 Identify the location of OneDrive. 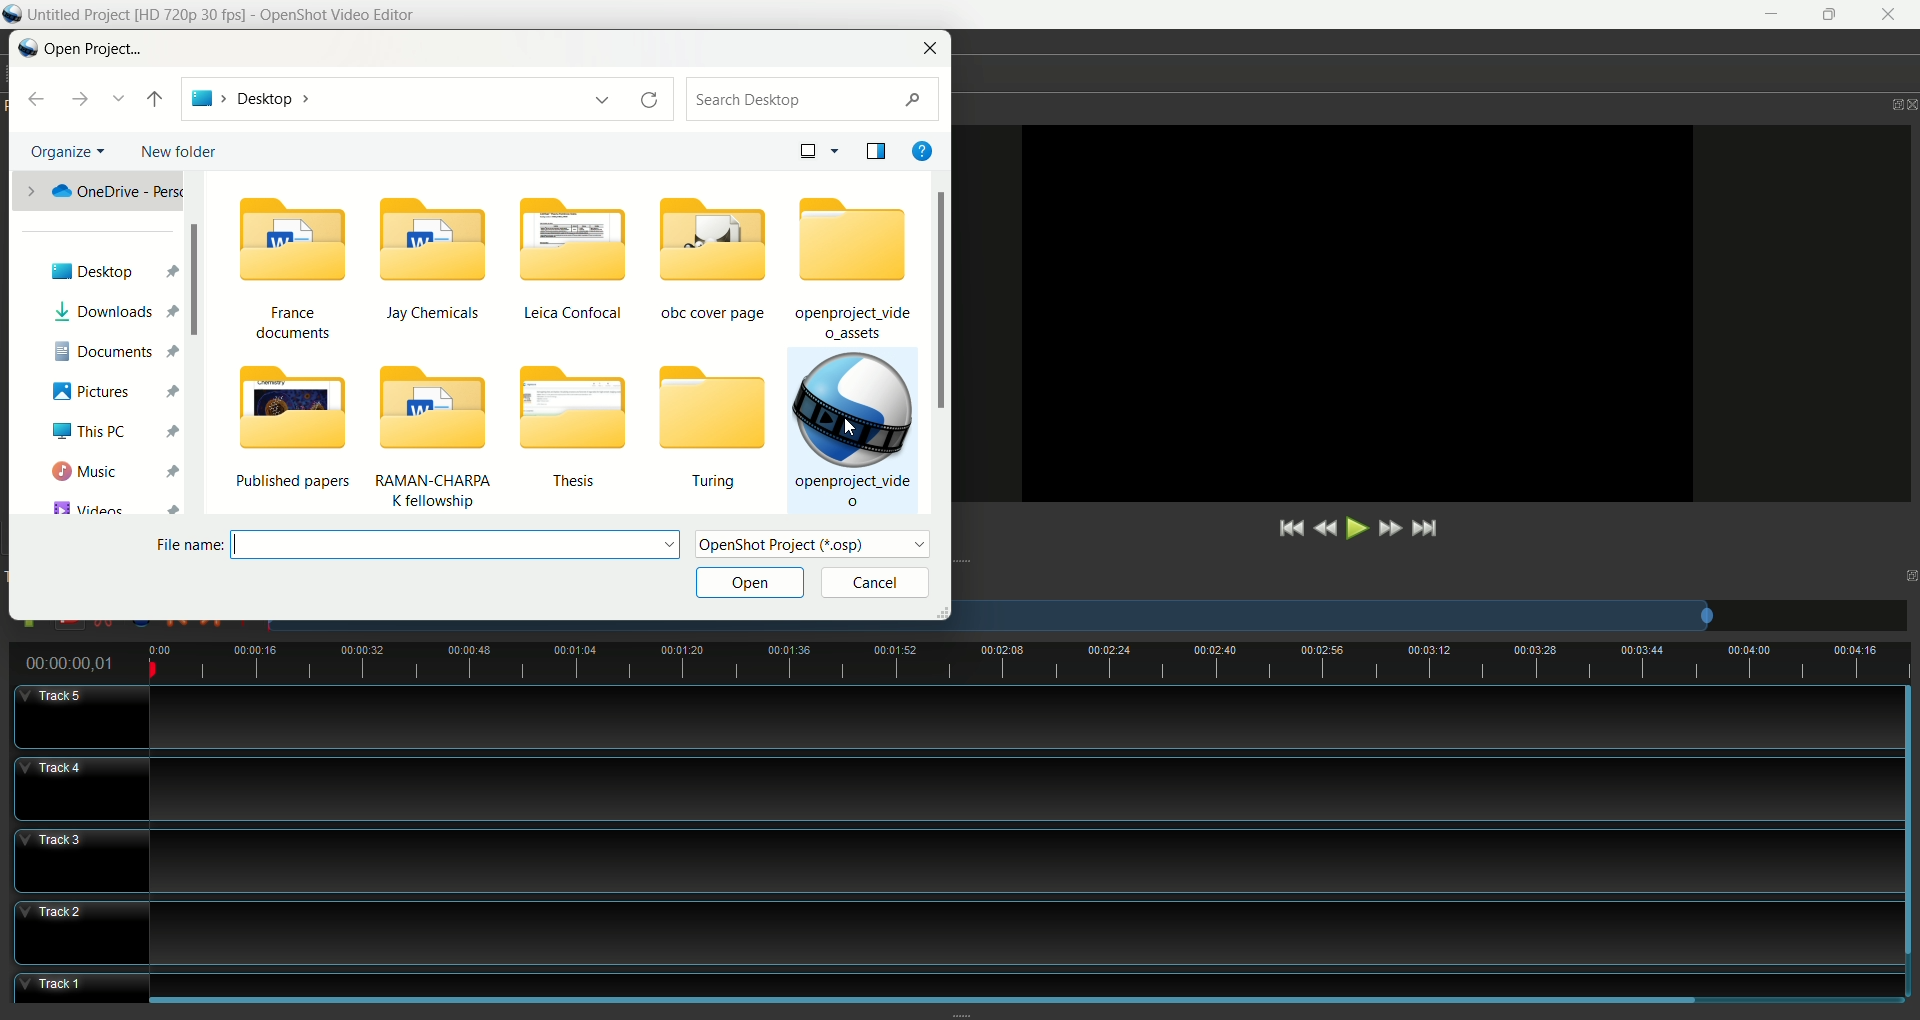
(95, 189).